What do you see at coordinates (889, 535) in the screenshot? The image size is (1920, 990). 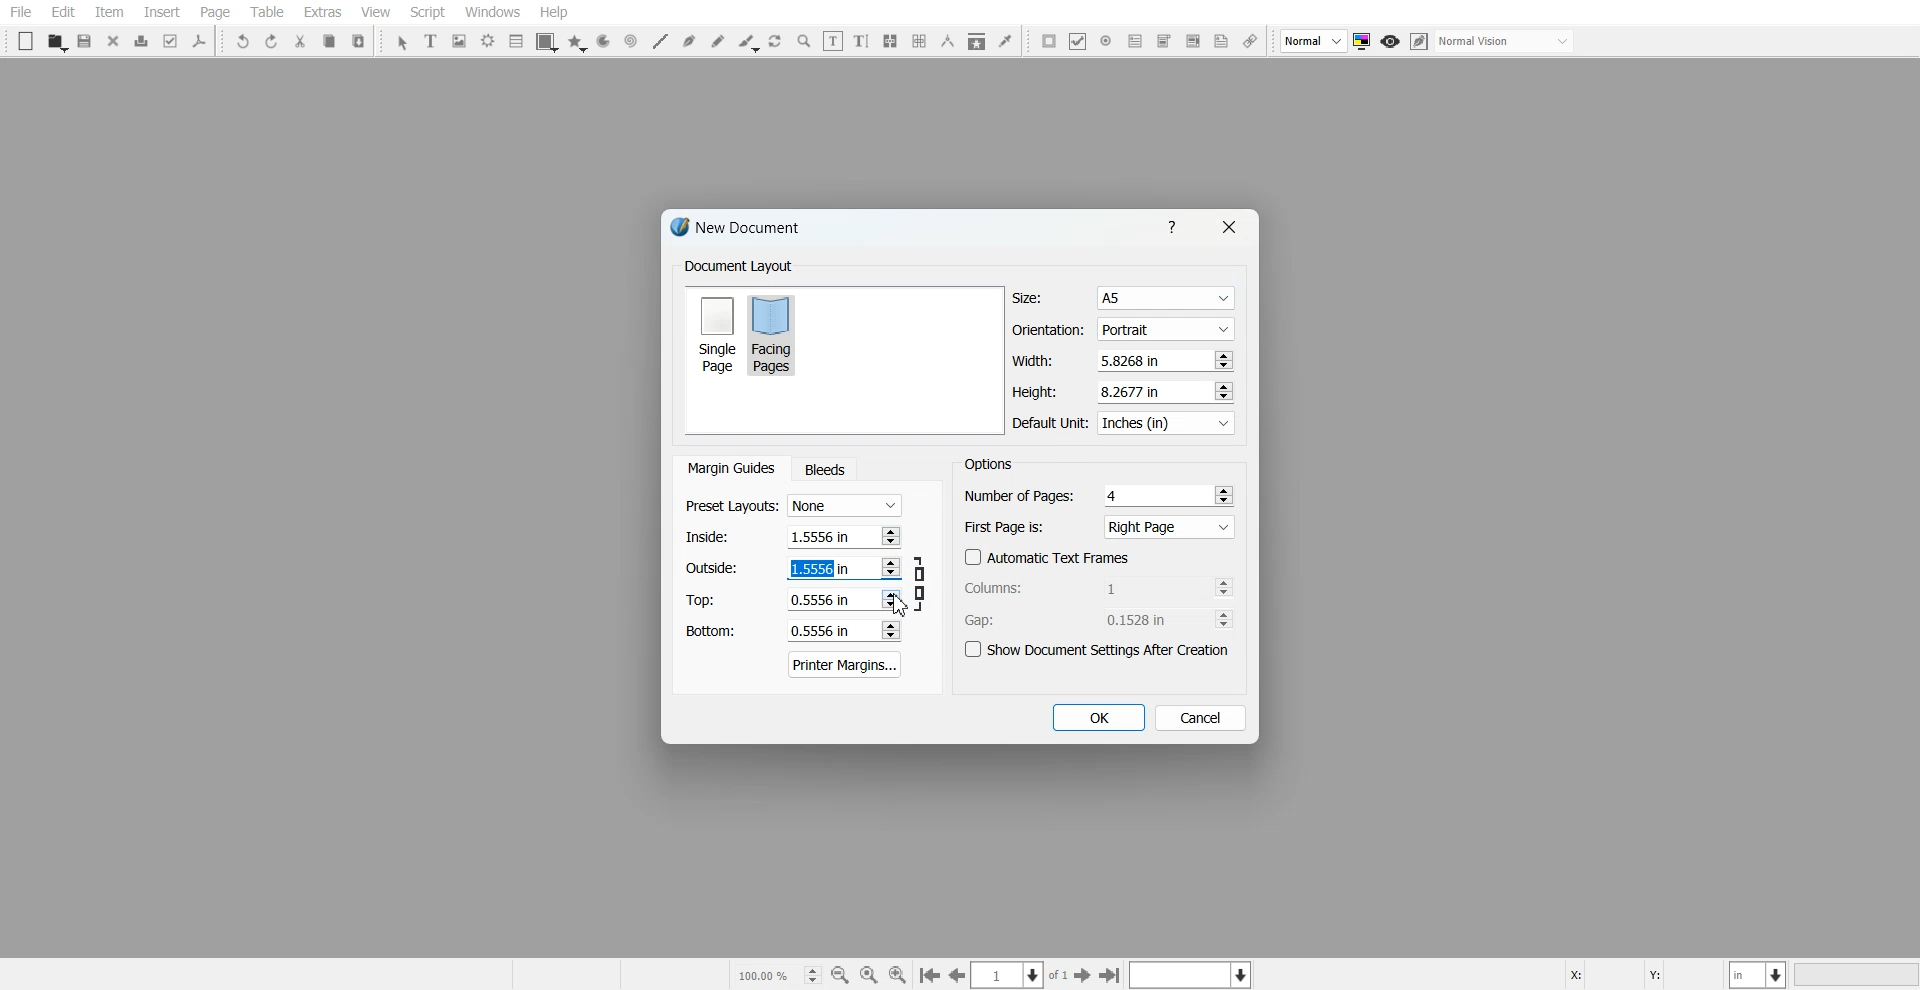 I see `Increase and decrease No. ` at bounding box center [889, 535].